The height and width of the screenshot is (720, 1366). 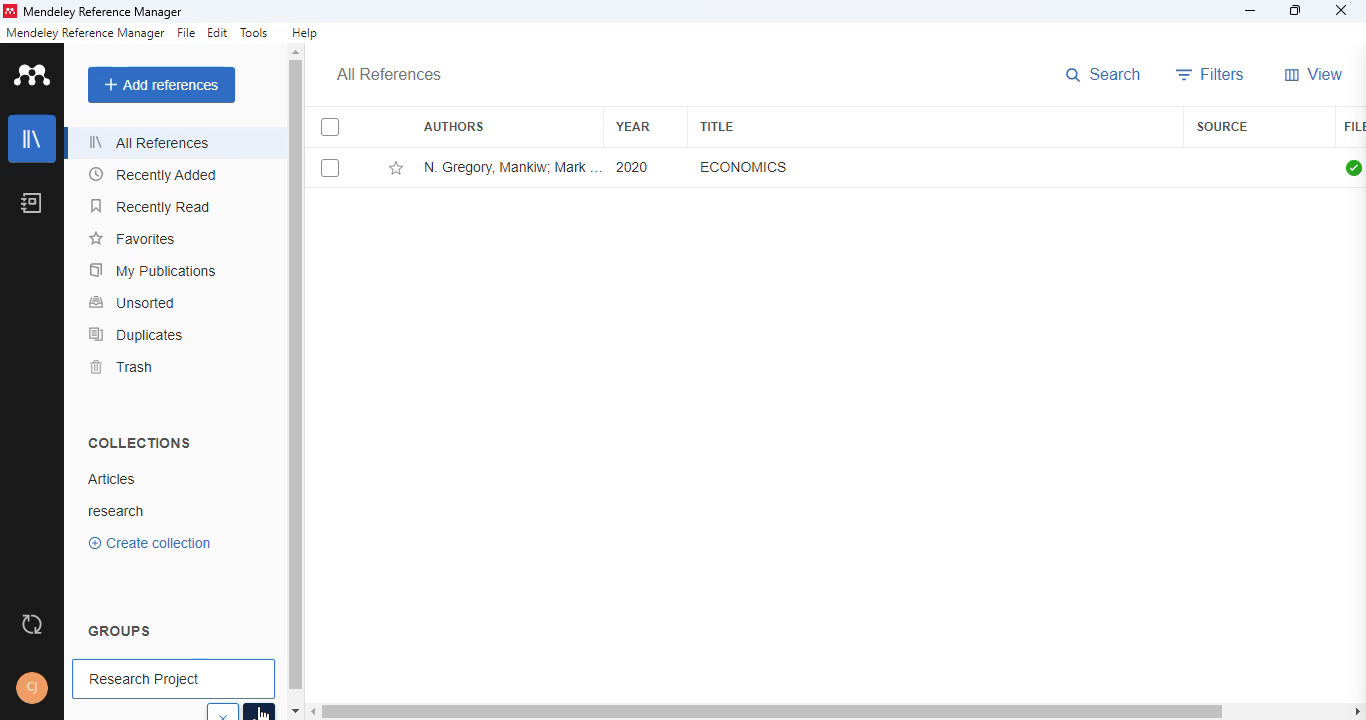 I want to click on duplicates, so click(x=138, y=335).